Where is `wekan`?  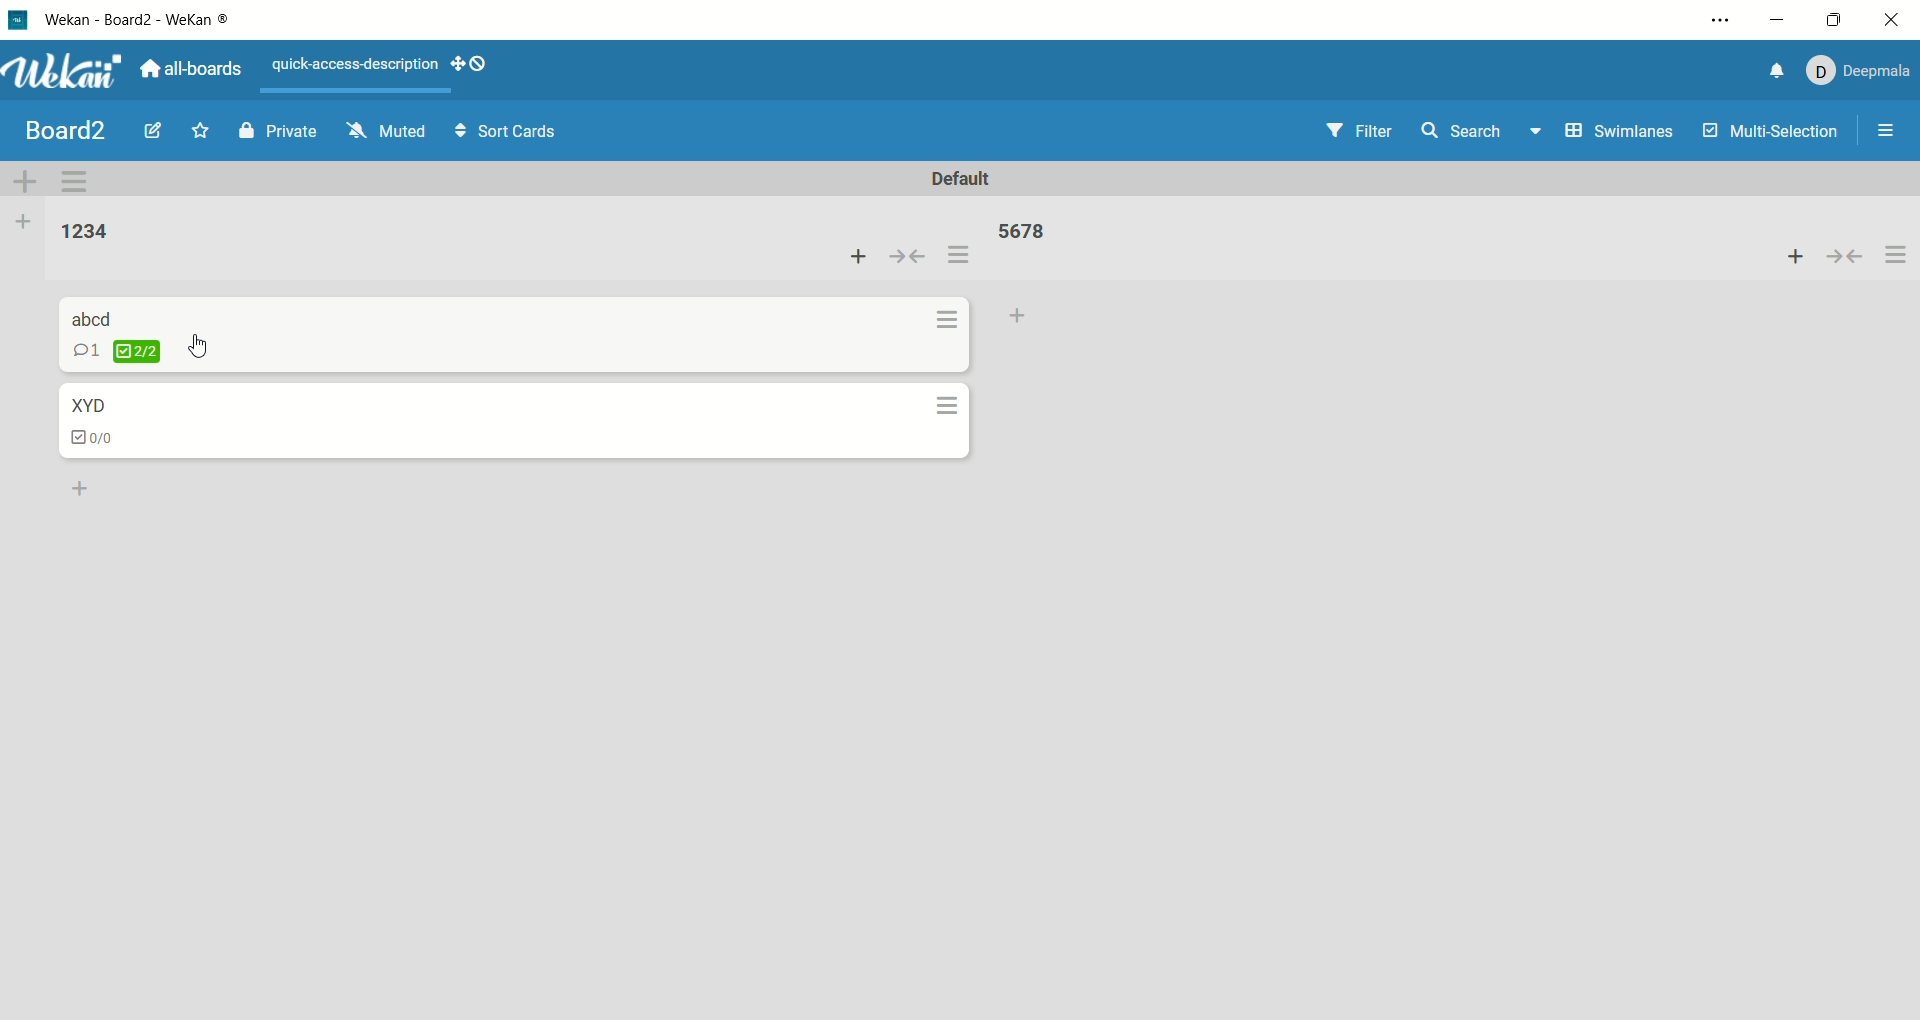
wekan is located at coordinates (67, 71).